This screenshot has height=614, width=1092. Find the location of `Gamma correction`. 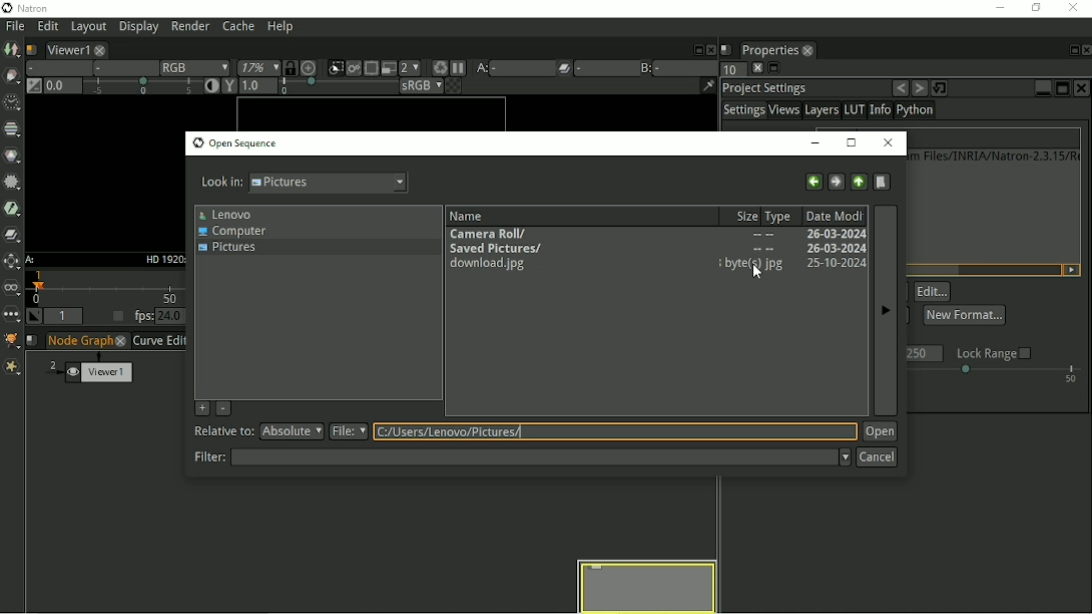

Gamma correction is located at coordinates (303, 87).